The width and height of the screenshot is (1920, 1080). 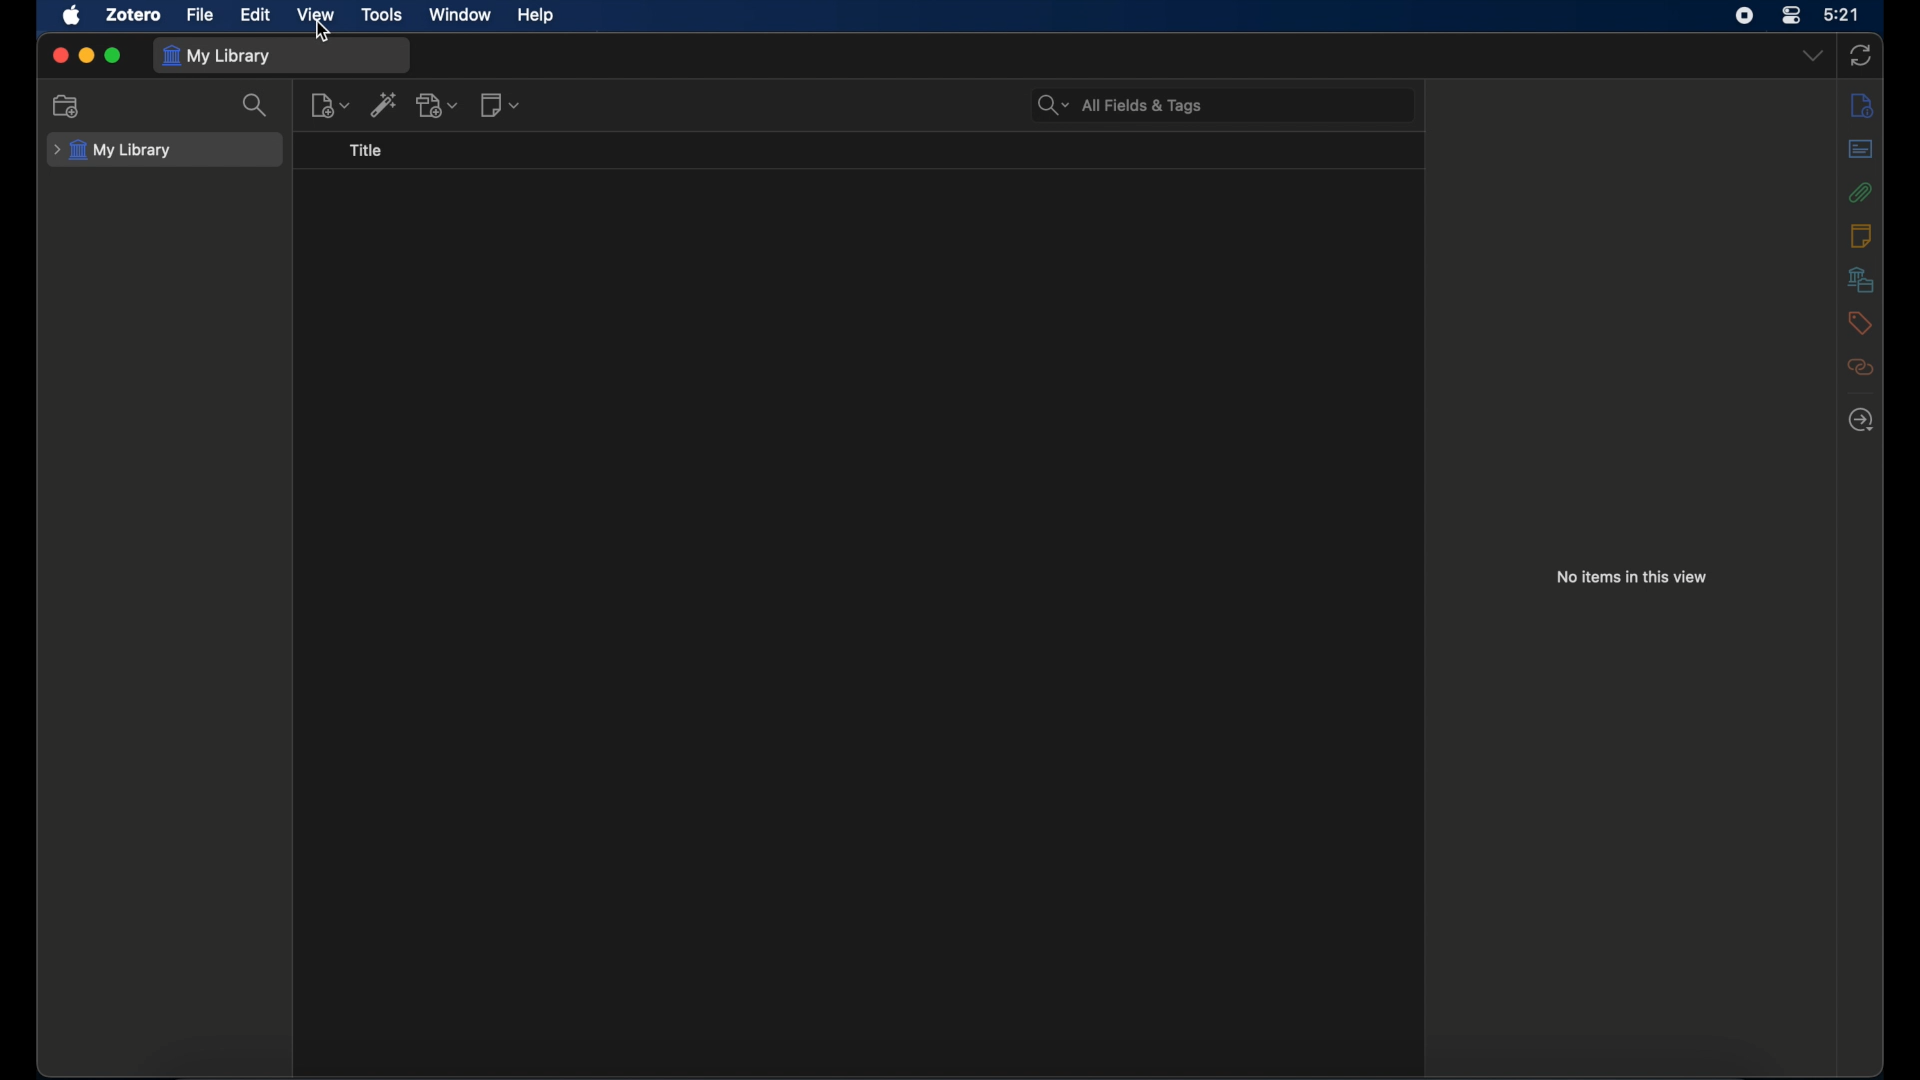 What do you see at coordinates (254, 105) in the screenshot?
I see `search` at bounding box center [254, 105].